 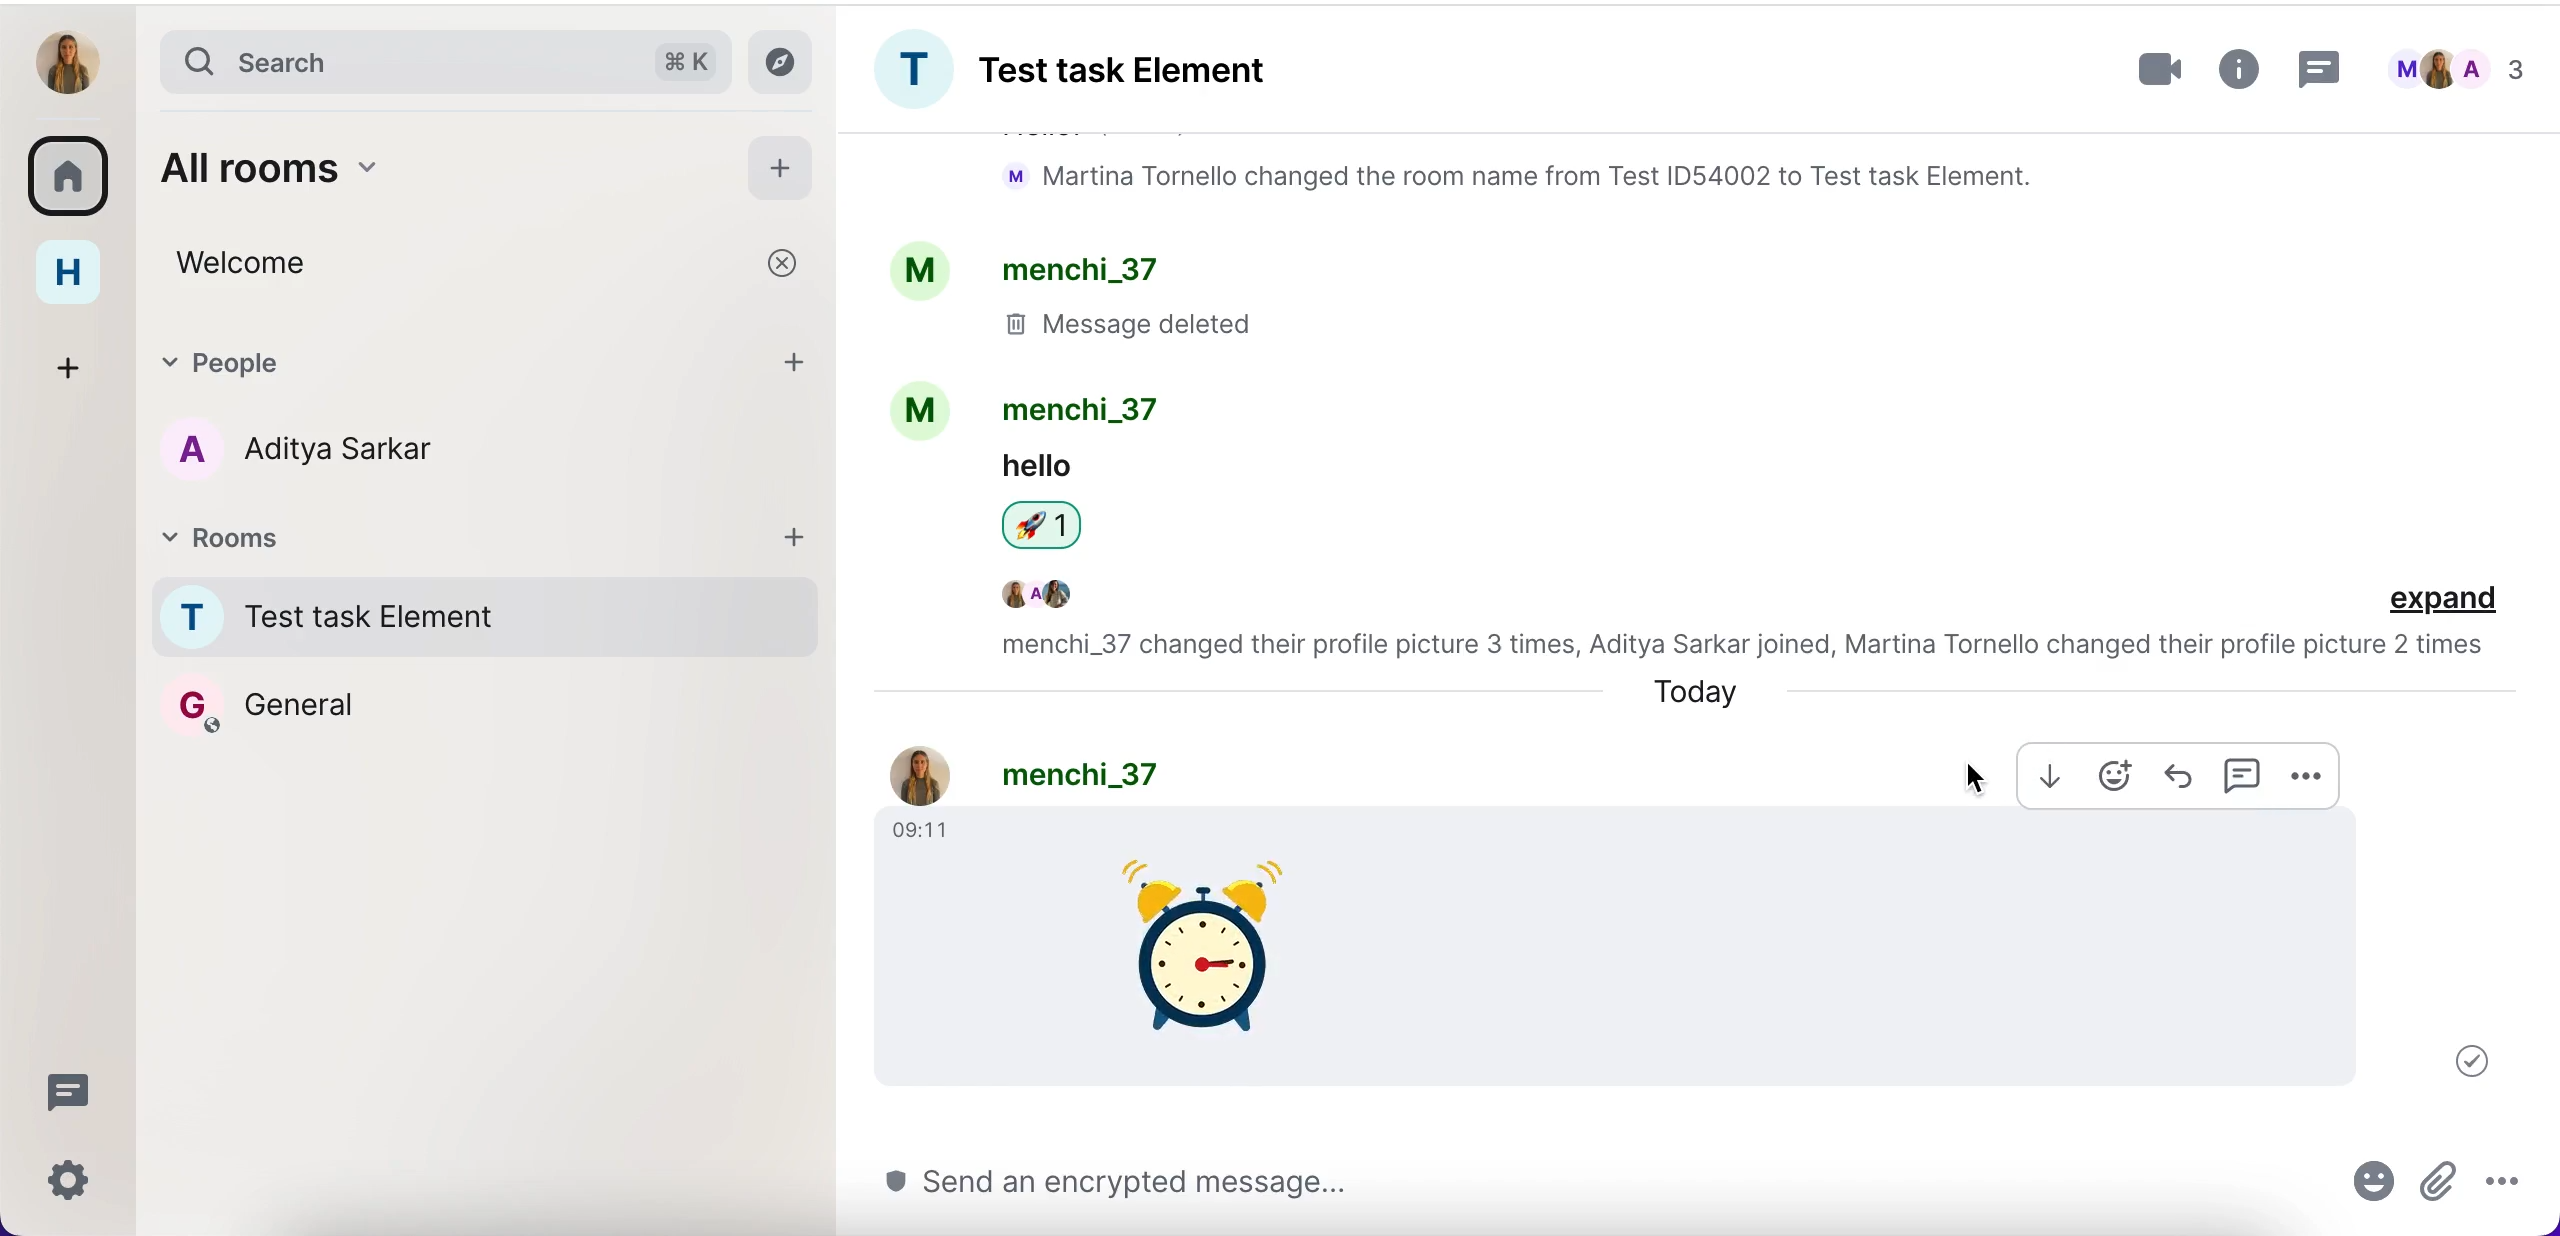 What do you see at coordinates (797, 543) in the screenshot?
I see `add` at bounding box center [797, 543].